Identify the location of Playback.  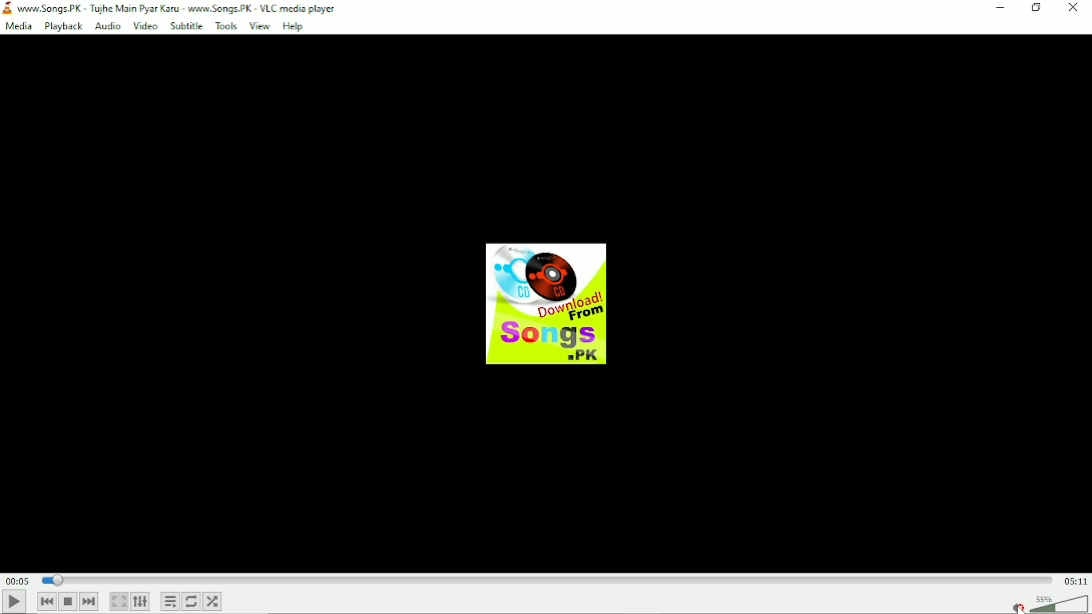
(61, 27).